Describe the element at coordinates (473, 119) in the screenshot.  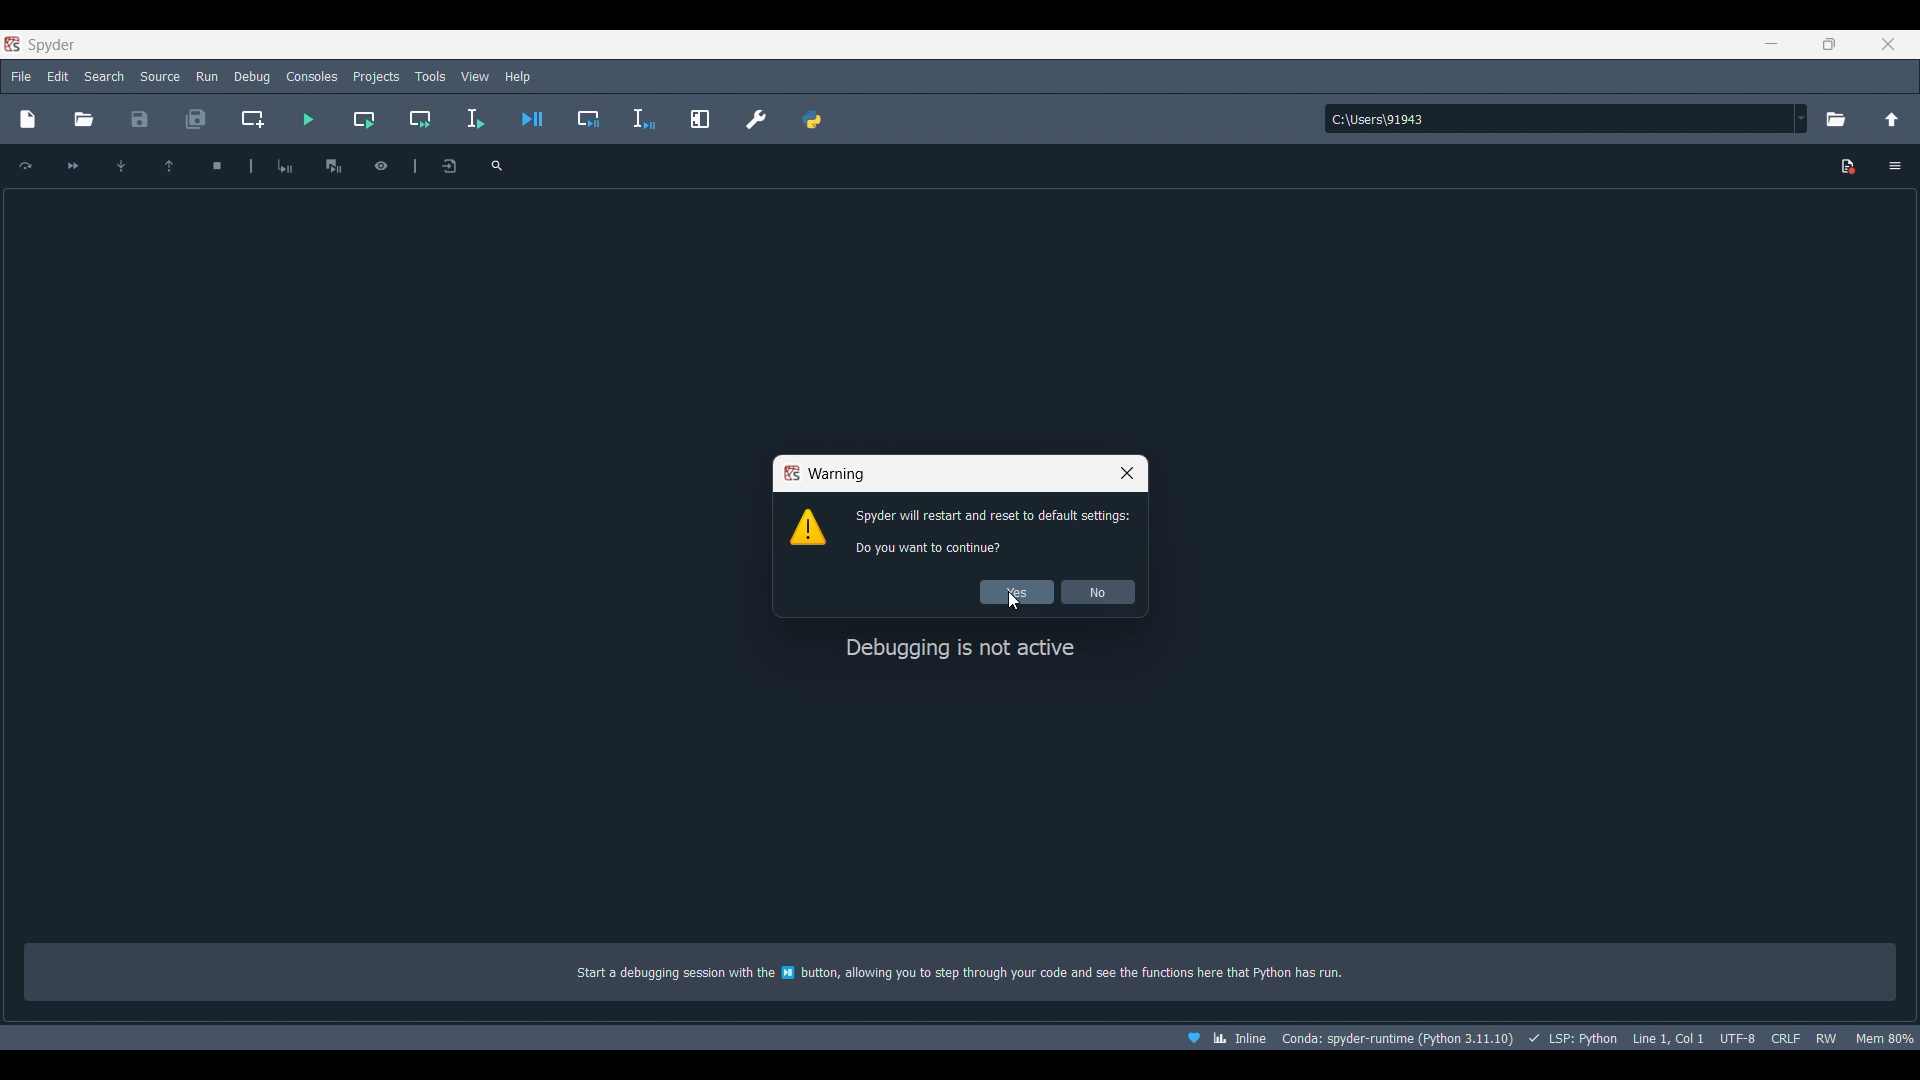
I see `Run selection or current file` at that location.